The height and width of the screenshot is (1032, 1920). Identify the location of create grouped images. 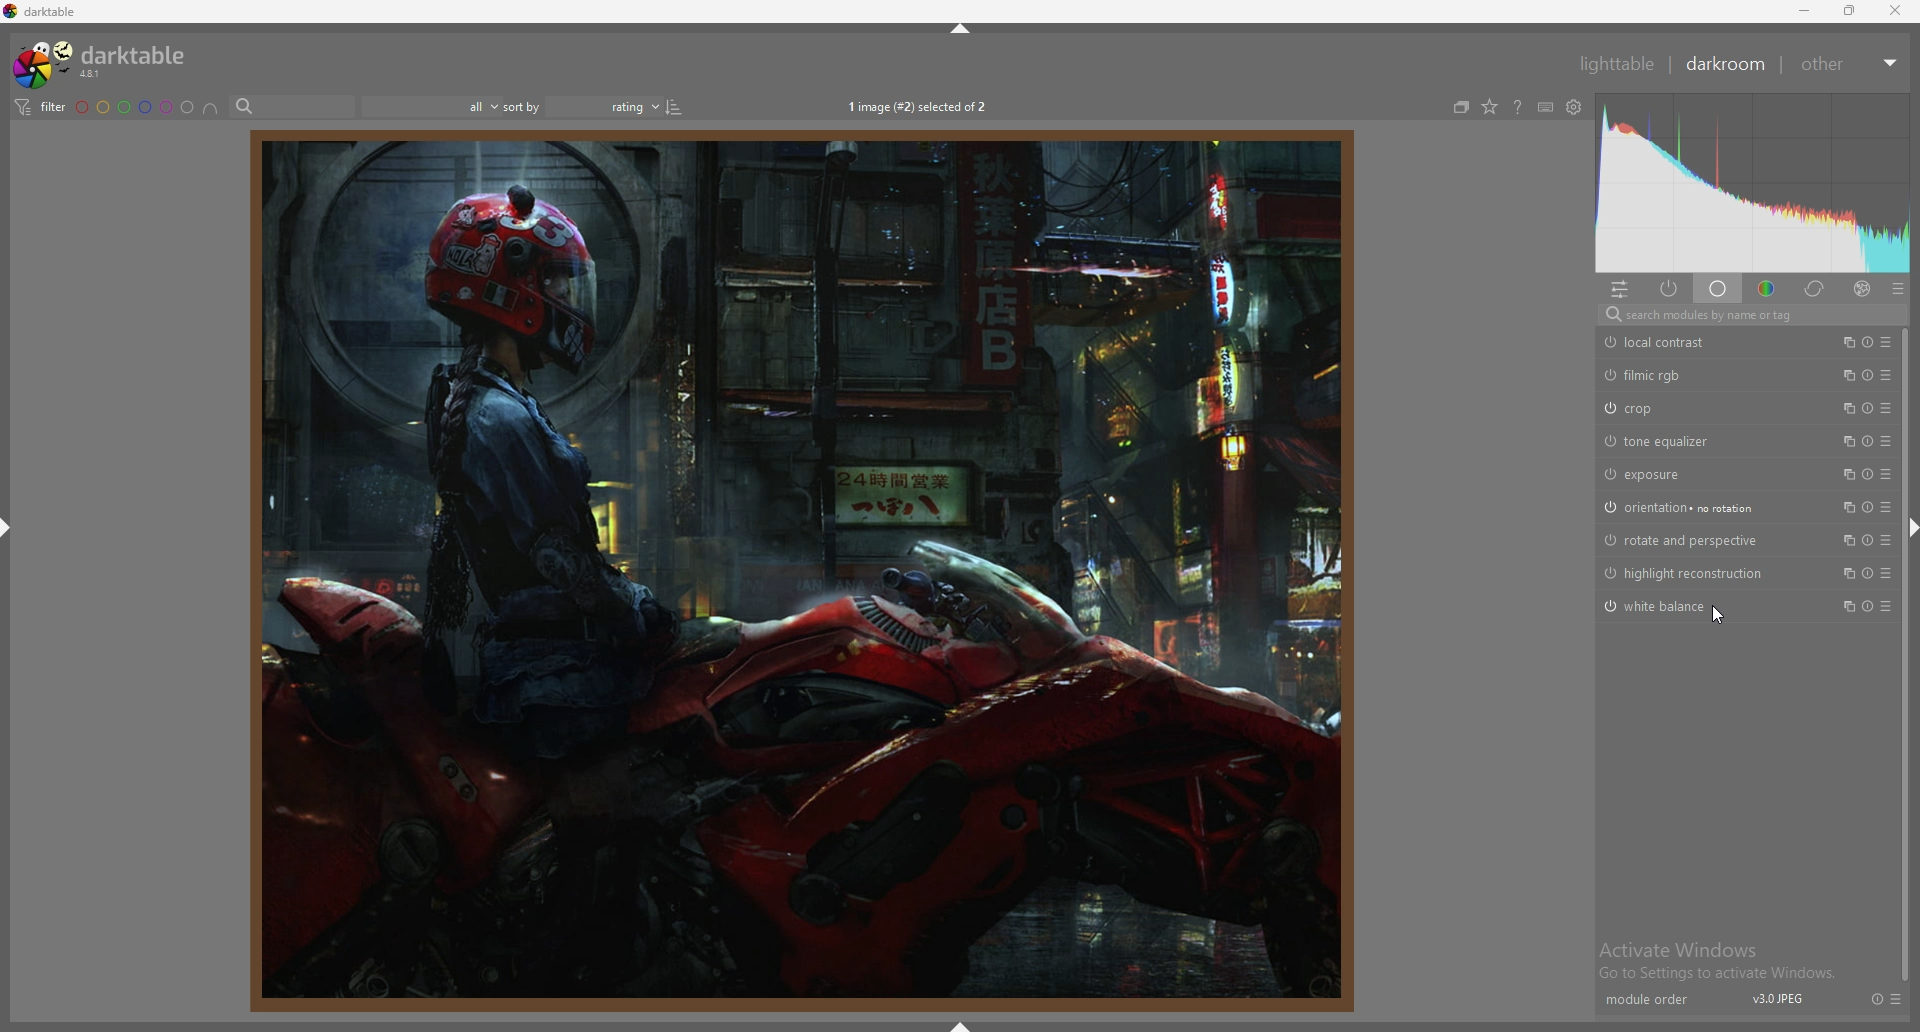
(1461, 108).